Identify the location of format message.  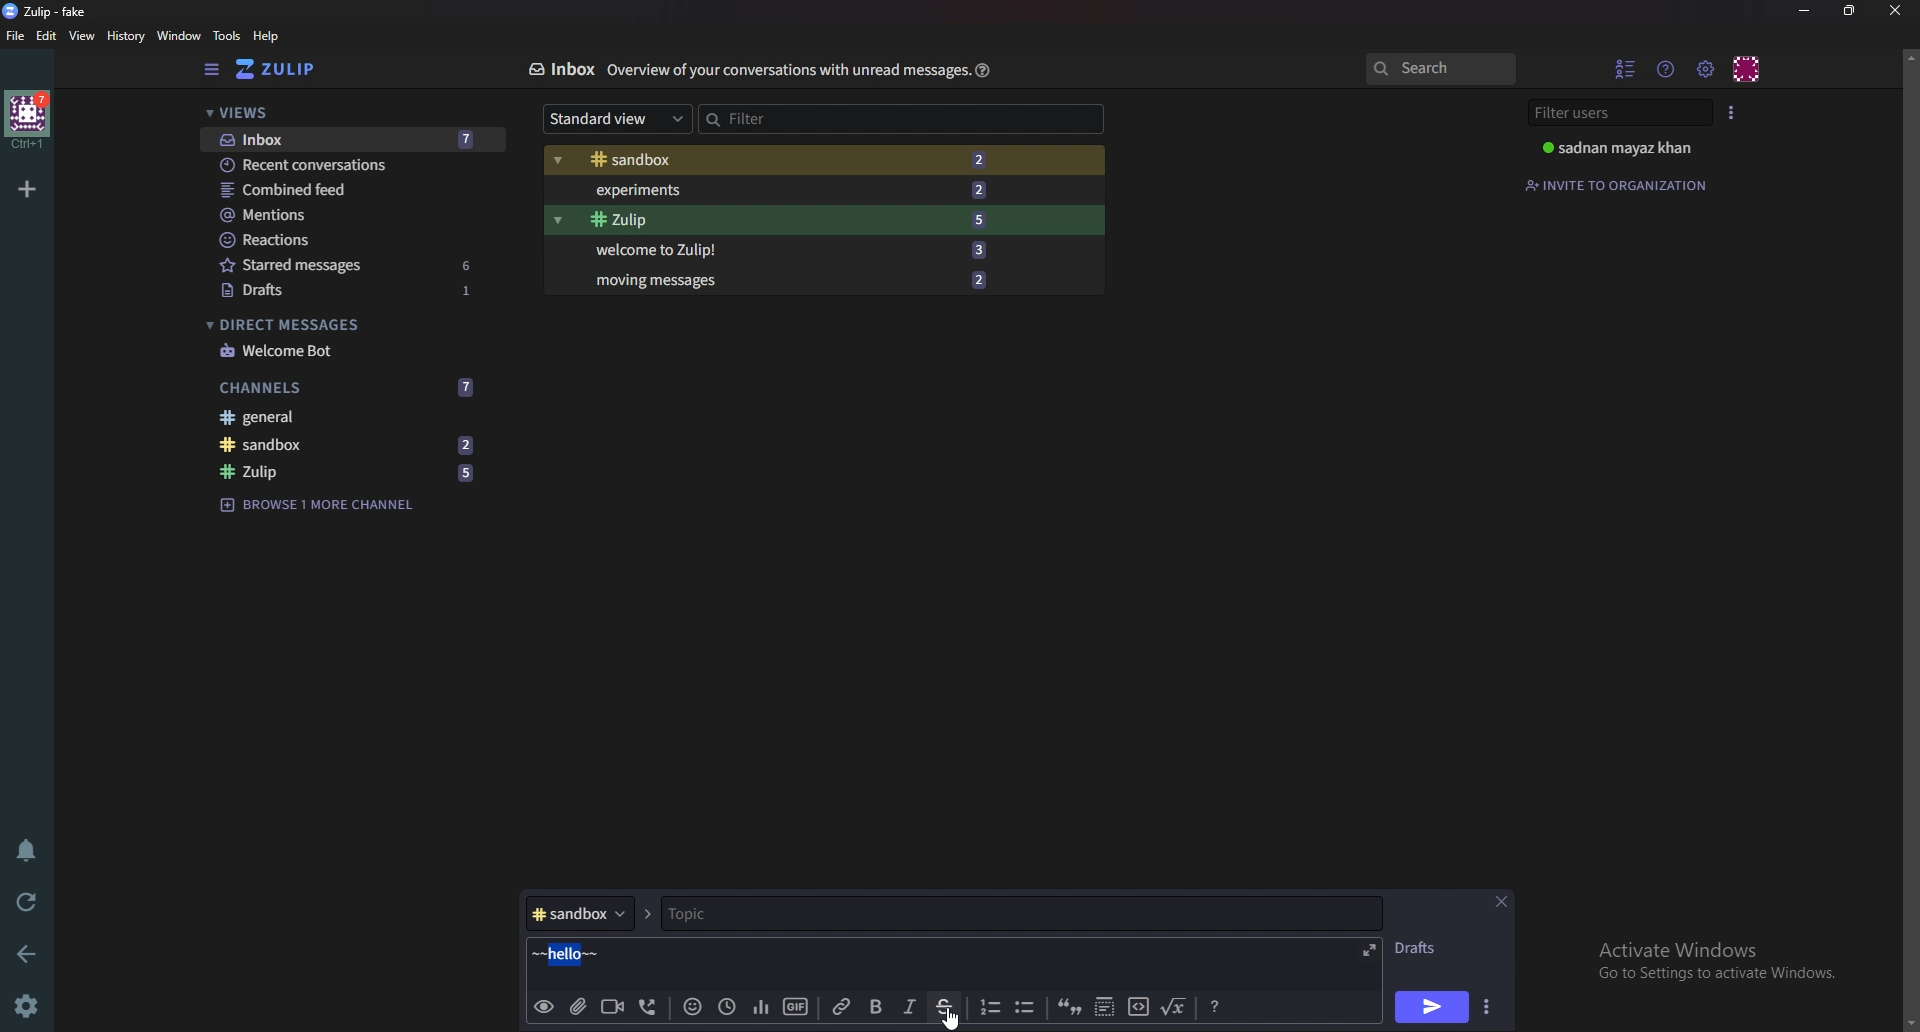
(1215, 1007).